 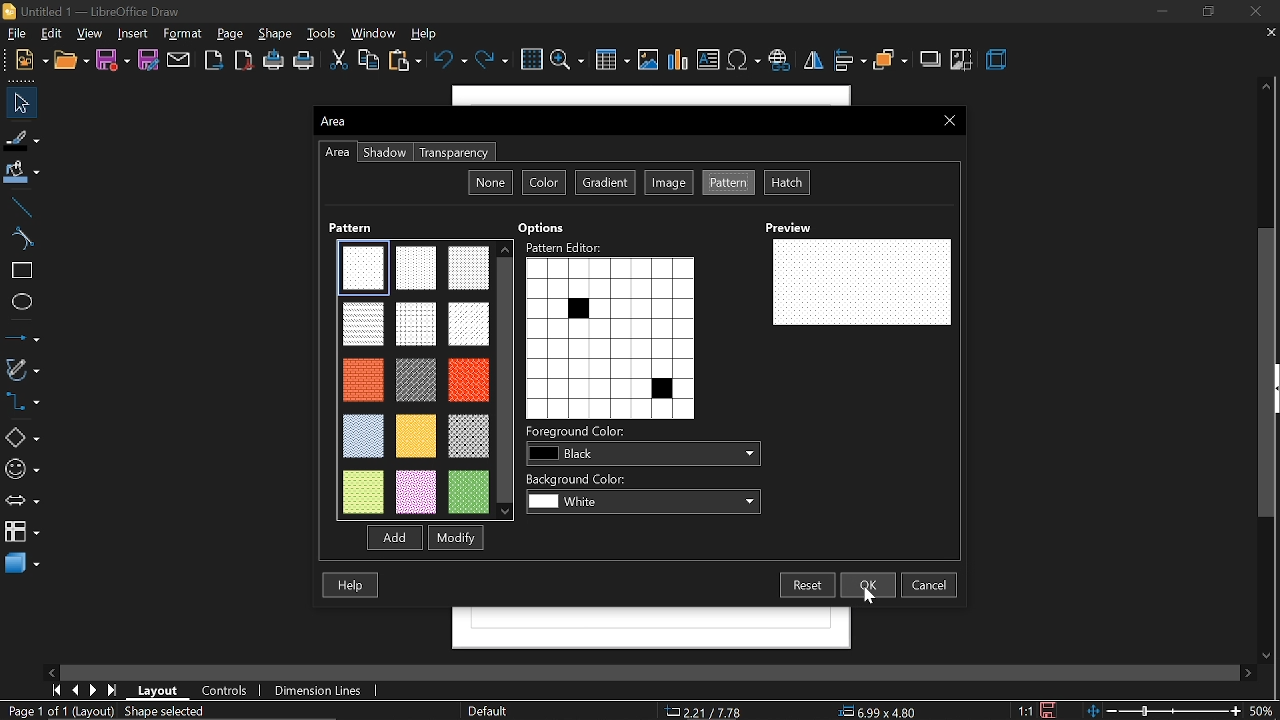 I want to click on insert hyperlink, so click(x=780, y=58).